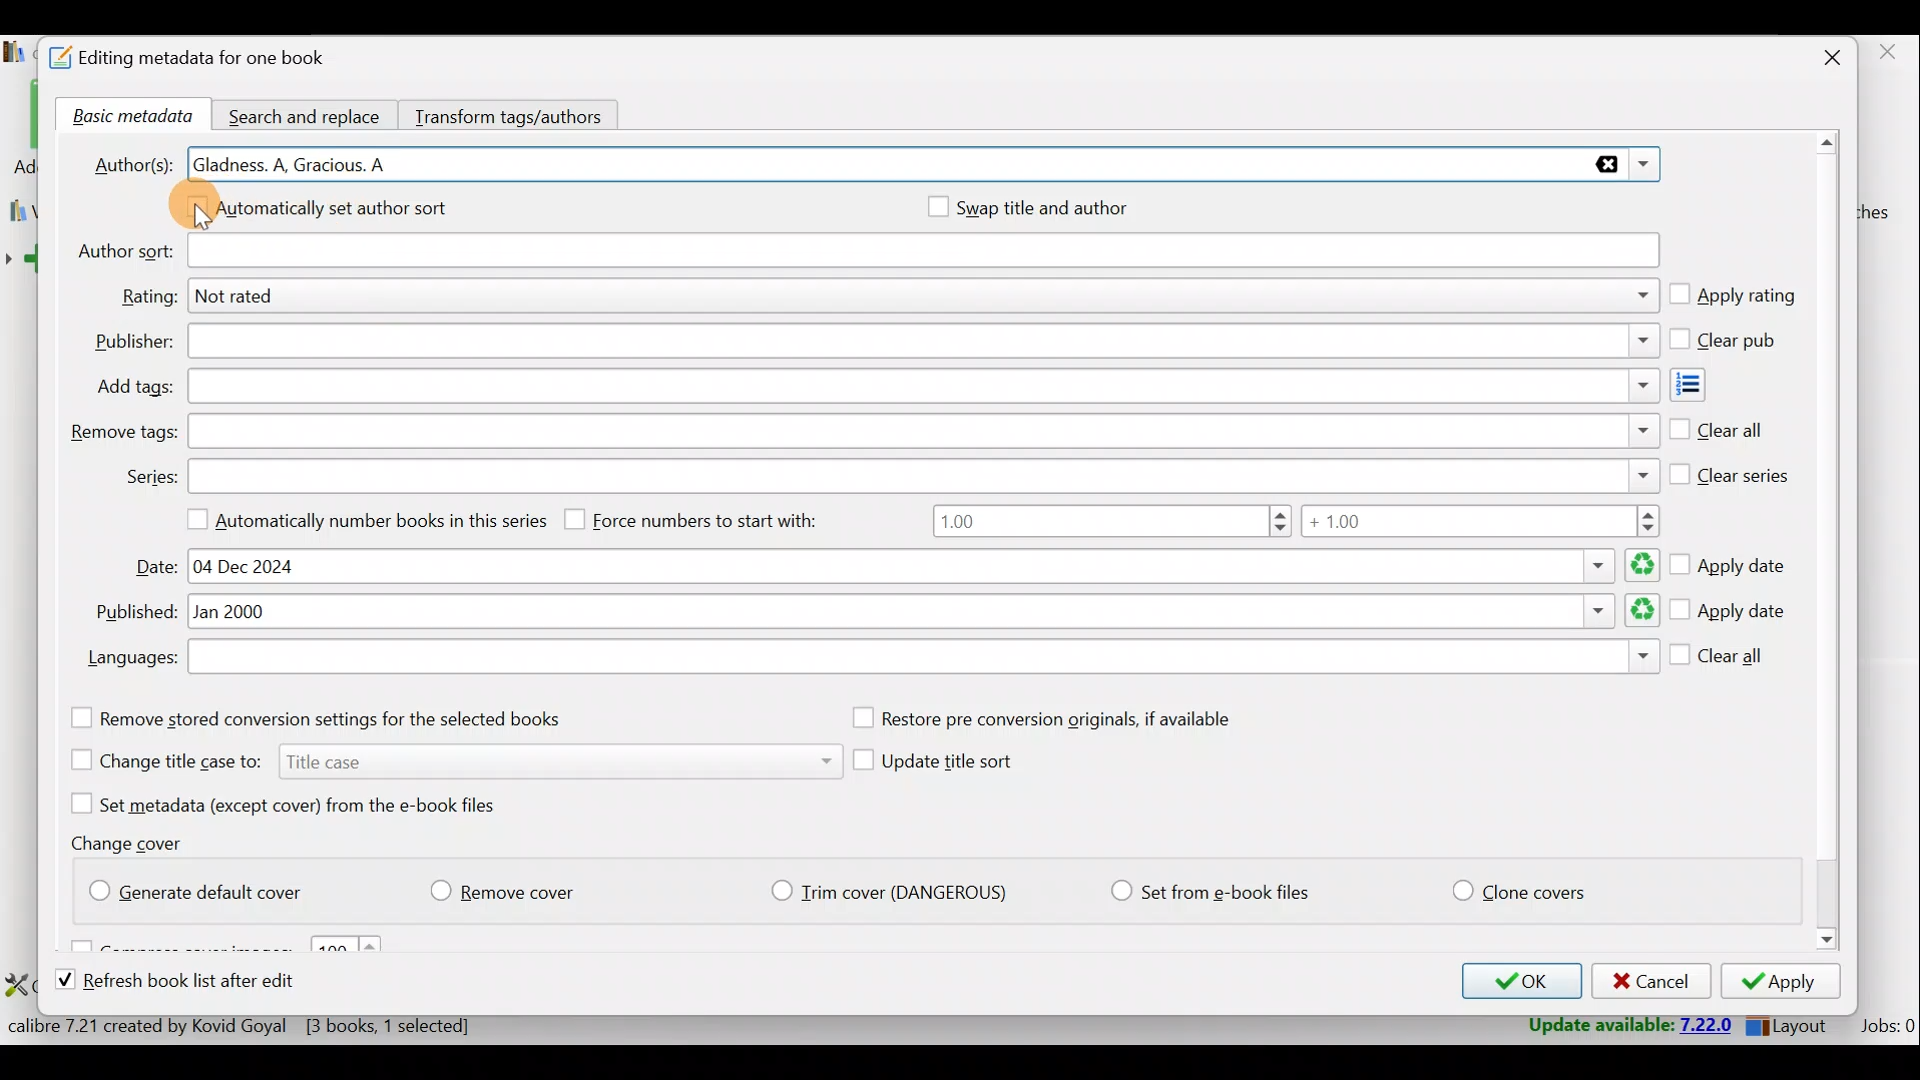  Describe the element at coordinates (359, 518) in the screenshot. I see `Automatically number books in this series` at that location.